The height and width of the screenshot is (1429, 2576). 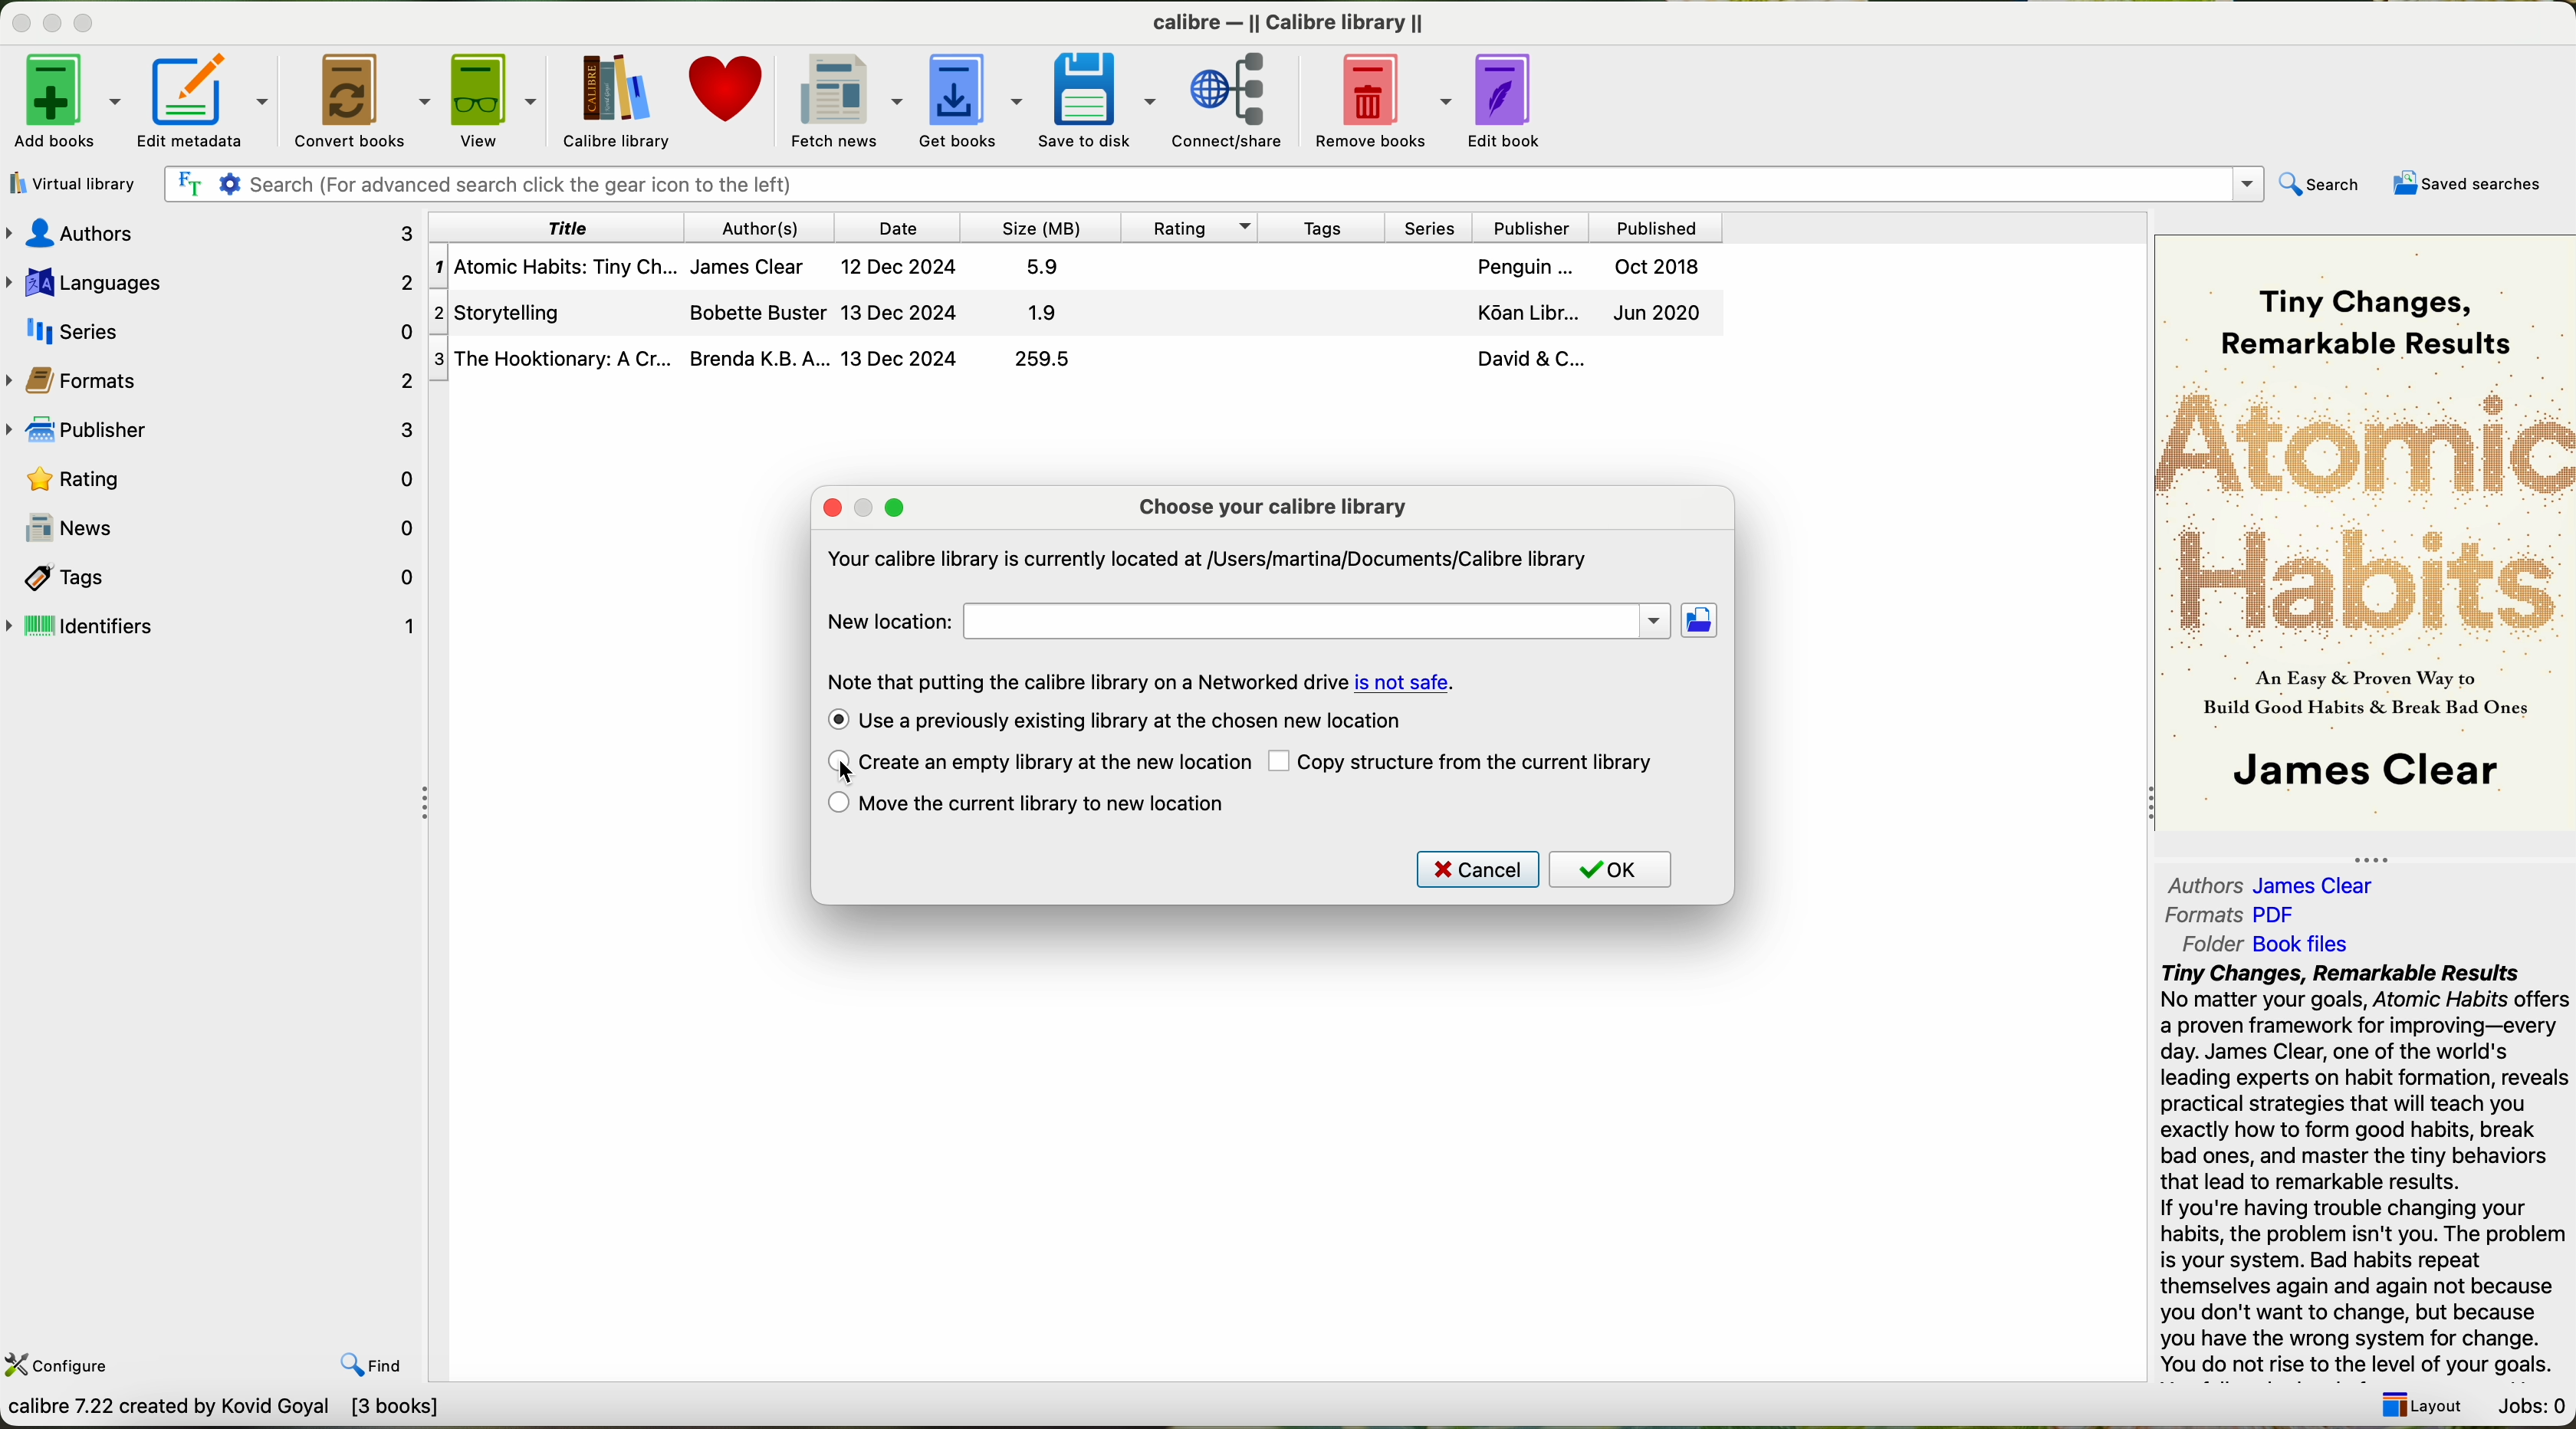 What do you see at coordinates (211, 328) in the screenshot?
I see `series` at bounding box center [211, 328].